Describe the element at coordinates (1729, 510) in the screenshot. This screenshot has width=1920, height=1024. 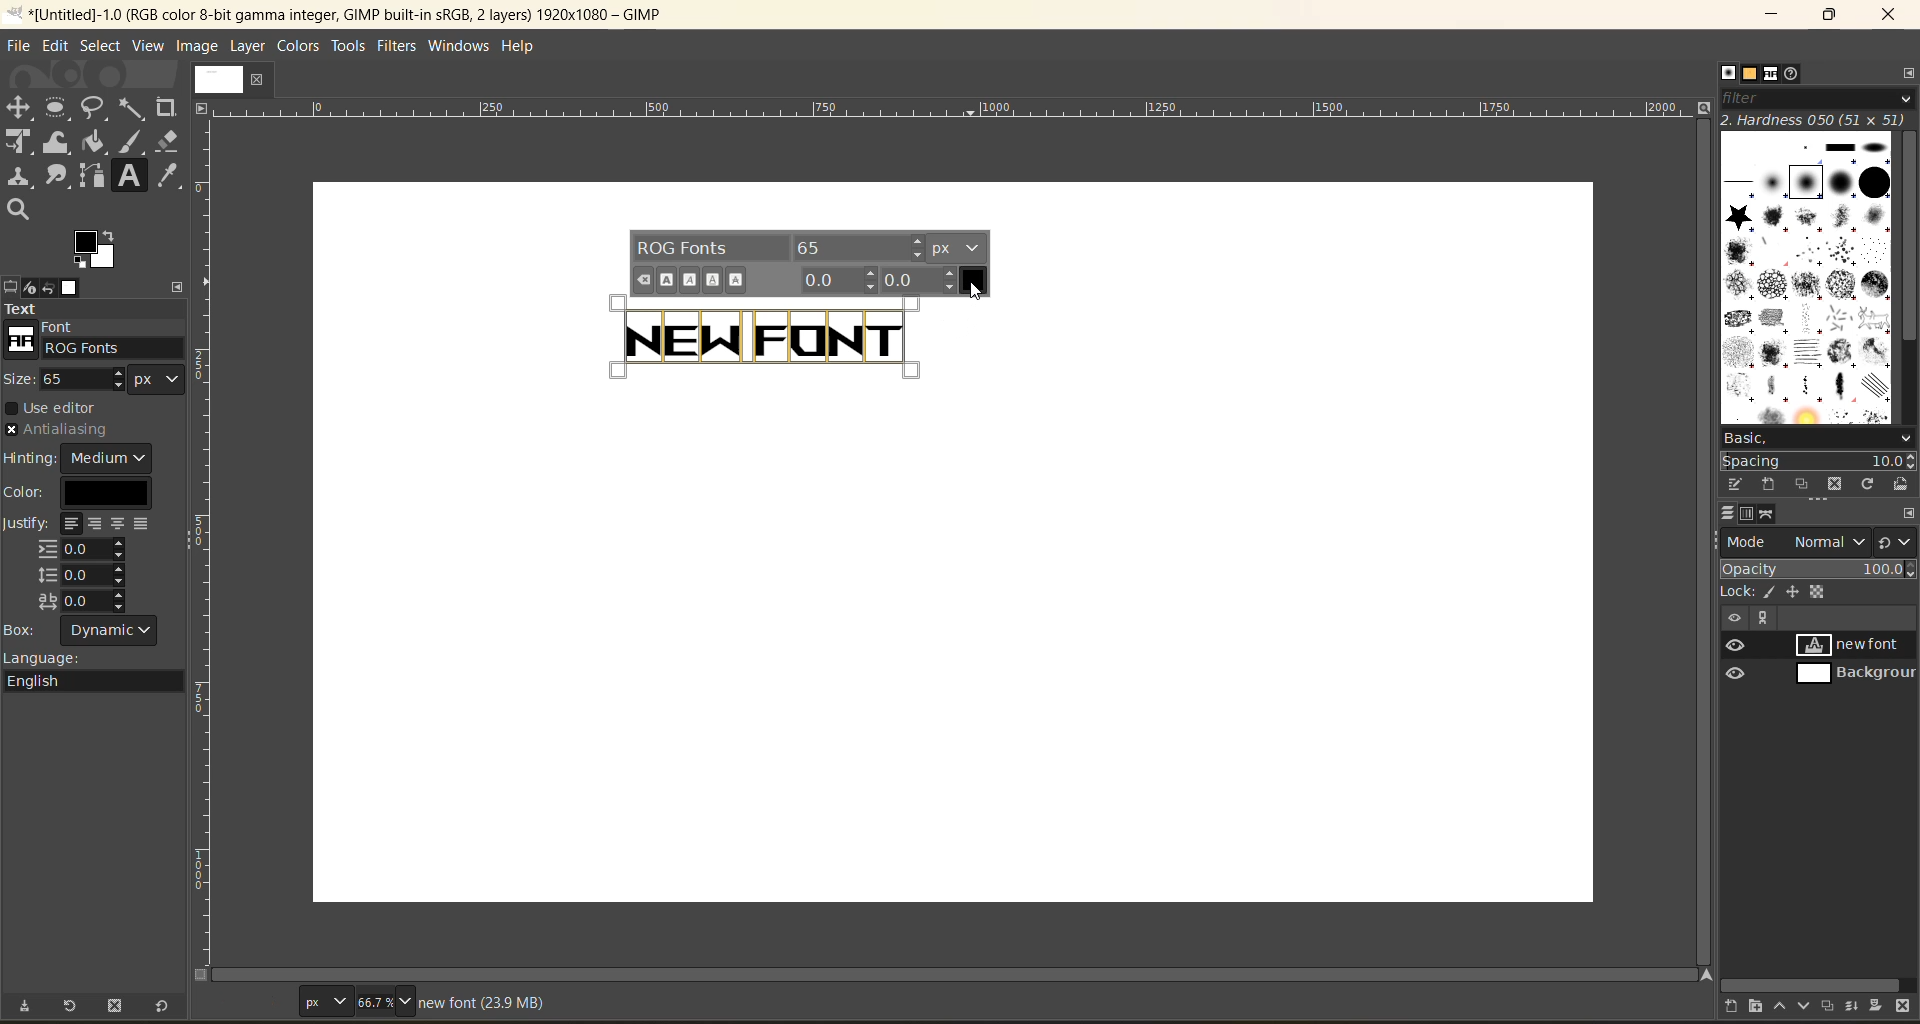
I see `layers` at that location.